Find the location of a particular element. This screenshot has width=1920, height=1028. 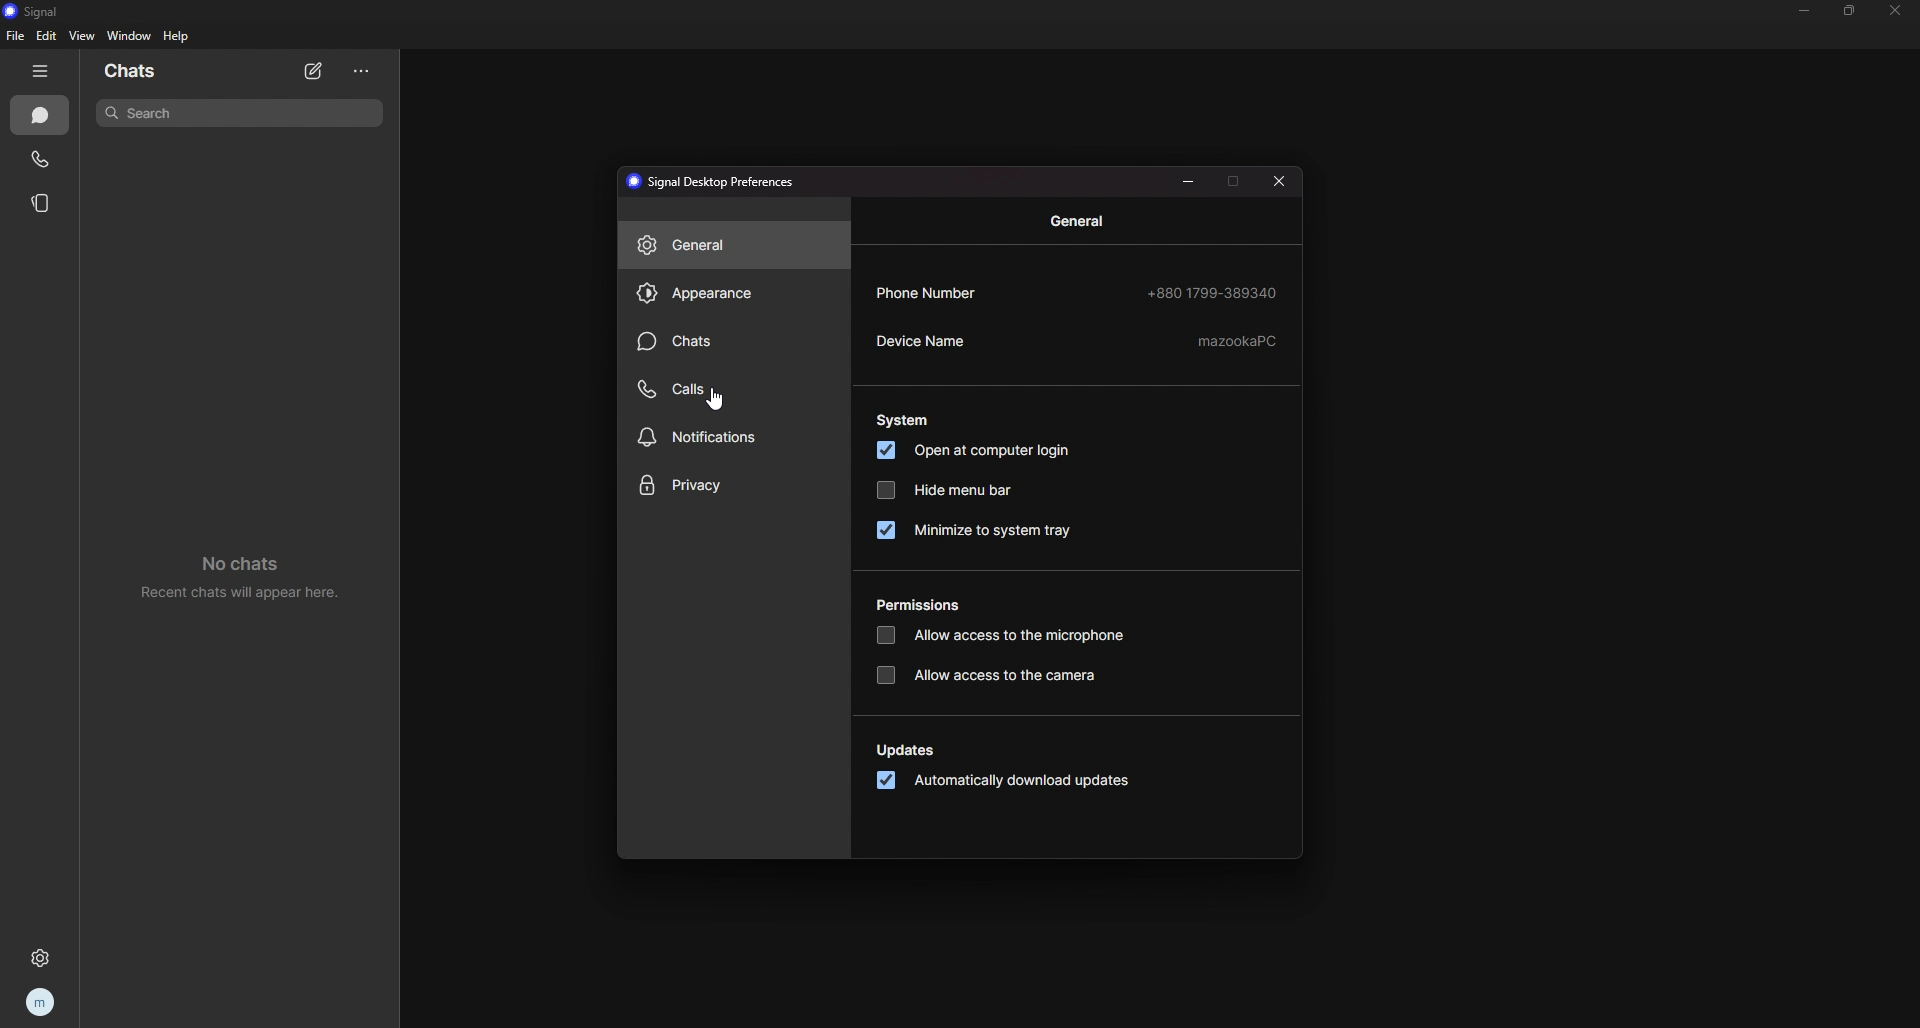

settings is located at coordinates (36, 959).